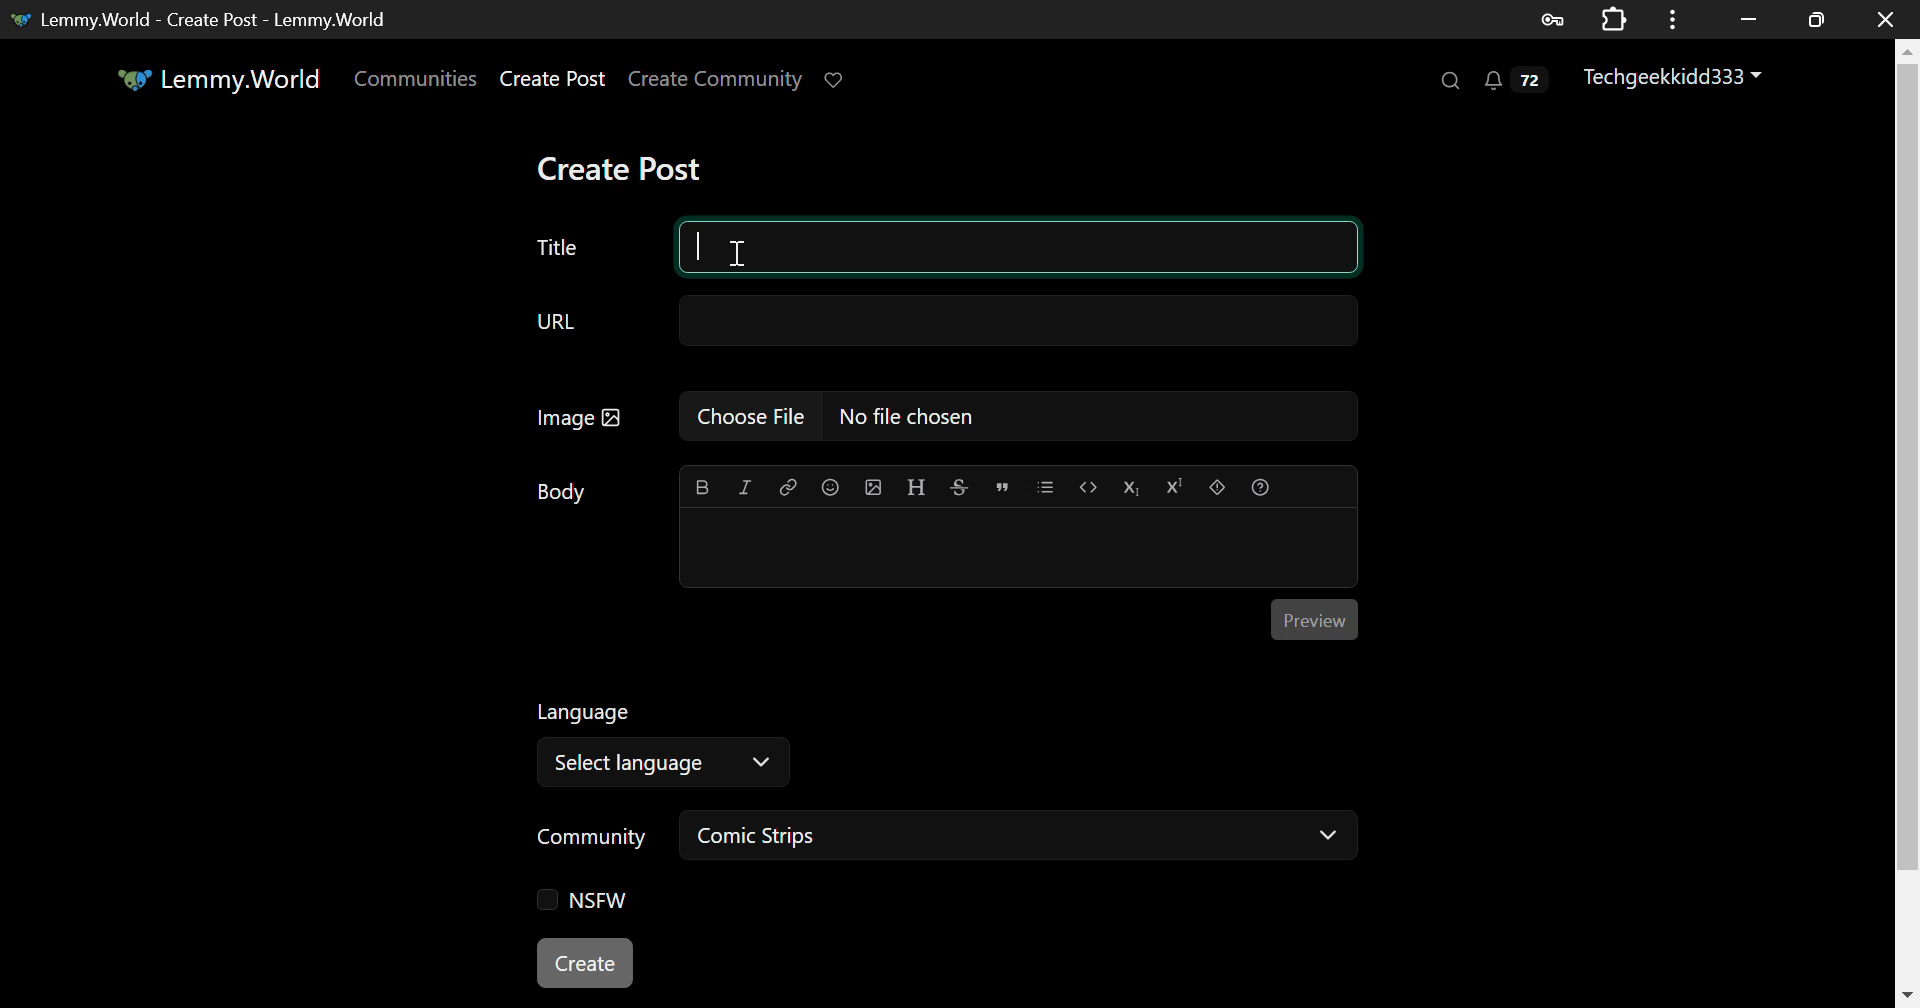 Image resolution: width=1920 pixels, height=1008 pixels. What do you see at coordinates (558, 248) in the screenshot?
I see `Title` at bounding box center [558, 248].